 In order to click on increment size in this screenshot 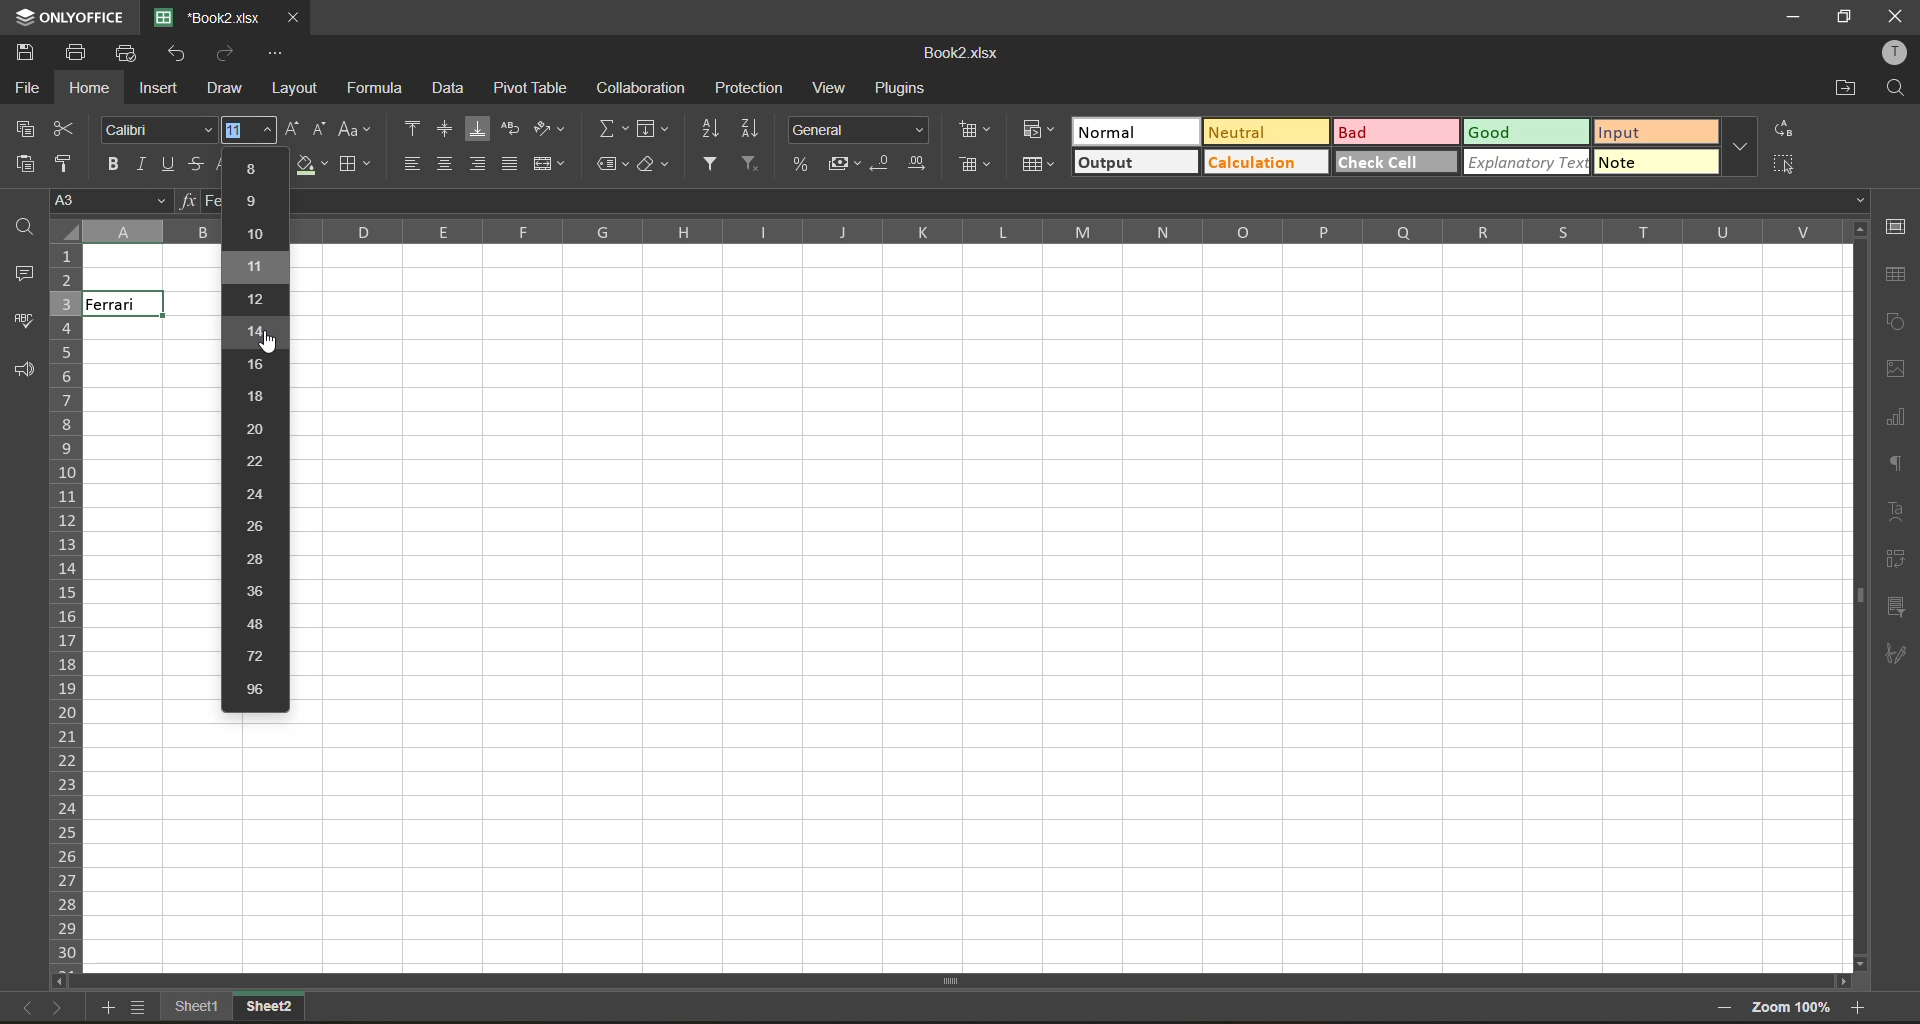, I will do `click(288, 129)`.